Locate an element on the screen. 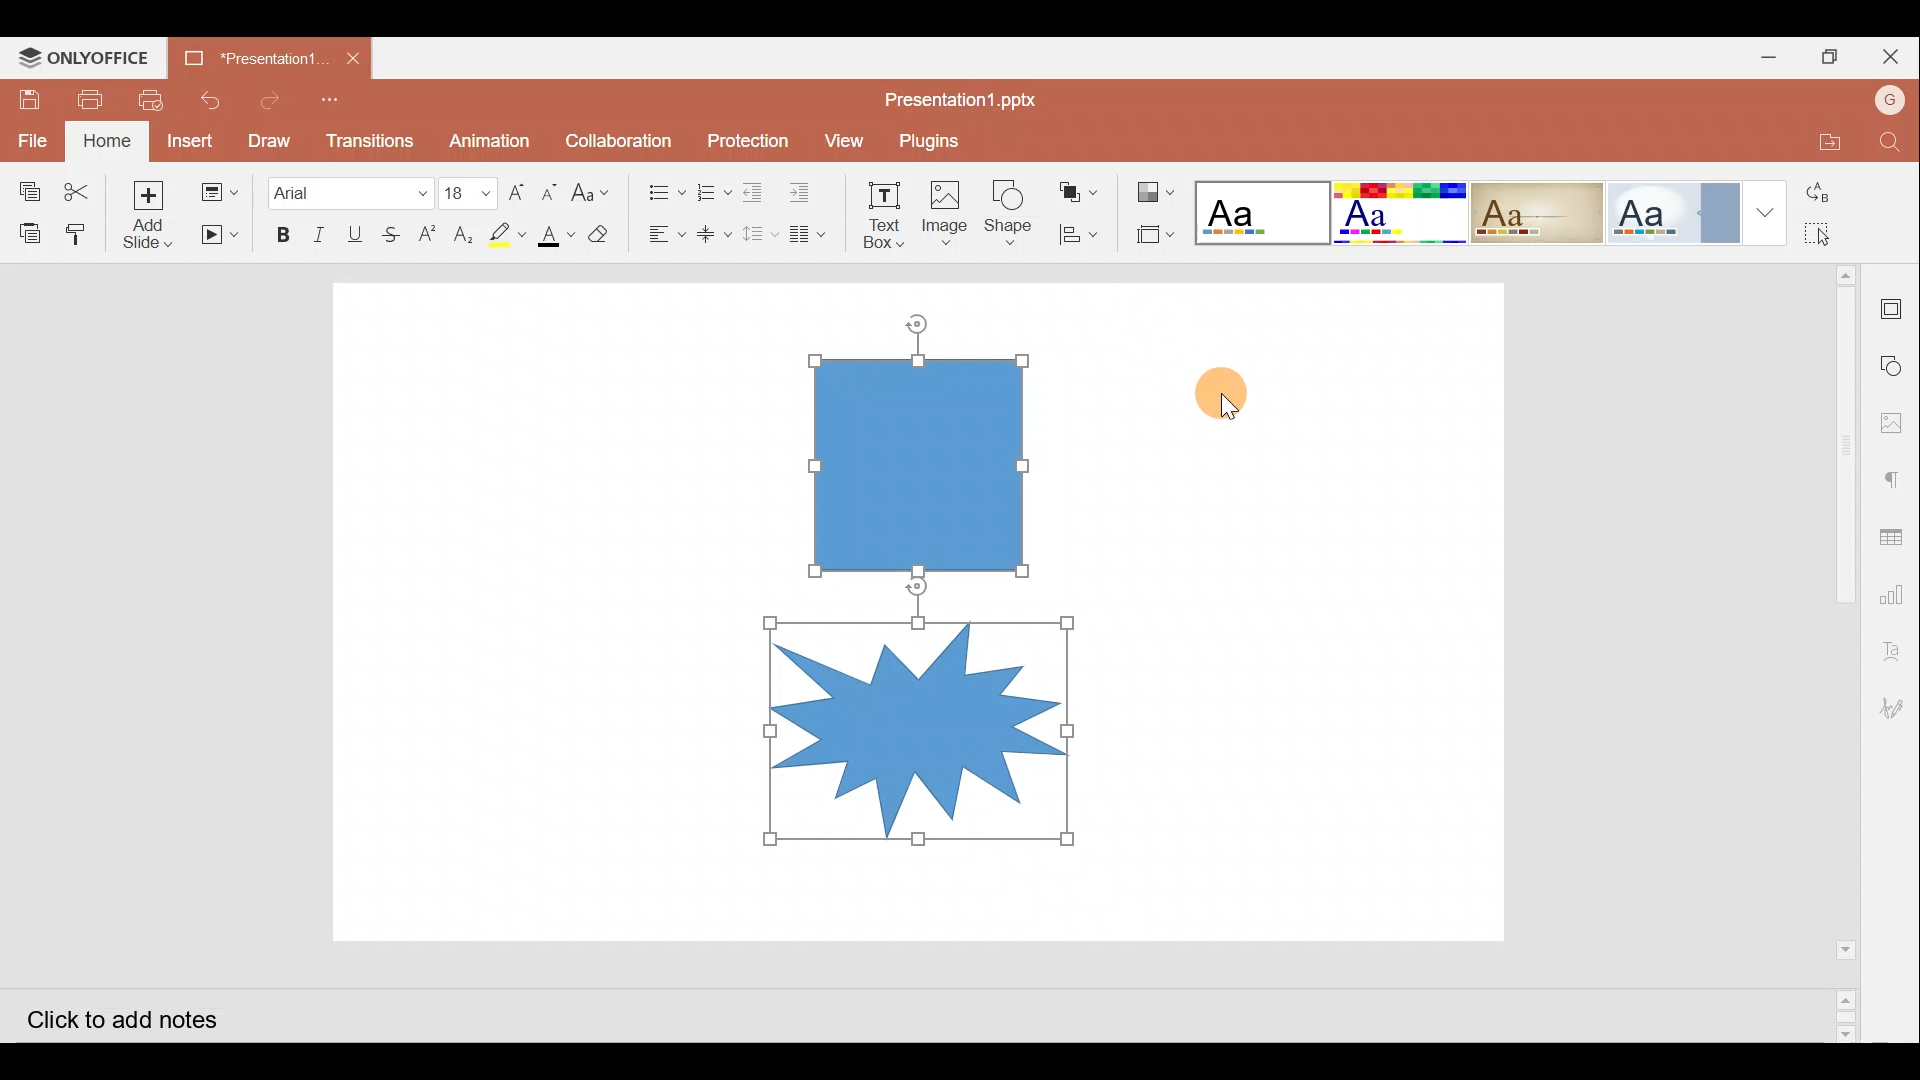  Insert text box is located at coordinates (876, 209).